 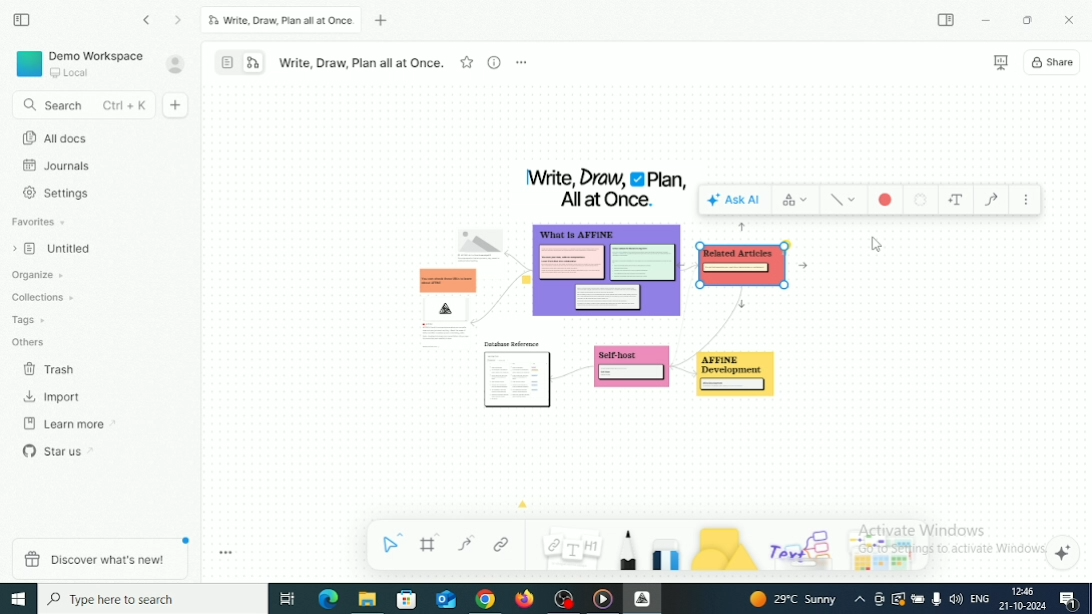 I want to click on Affine AI, so click(x=1064, y=553).